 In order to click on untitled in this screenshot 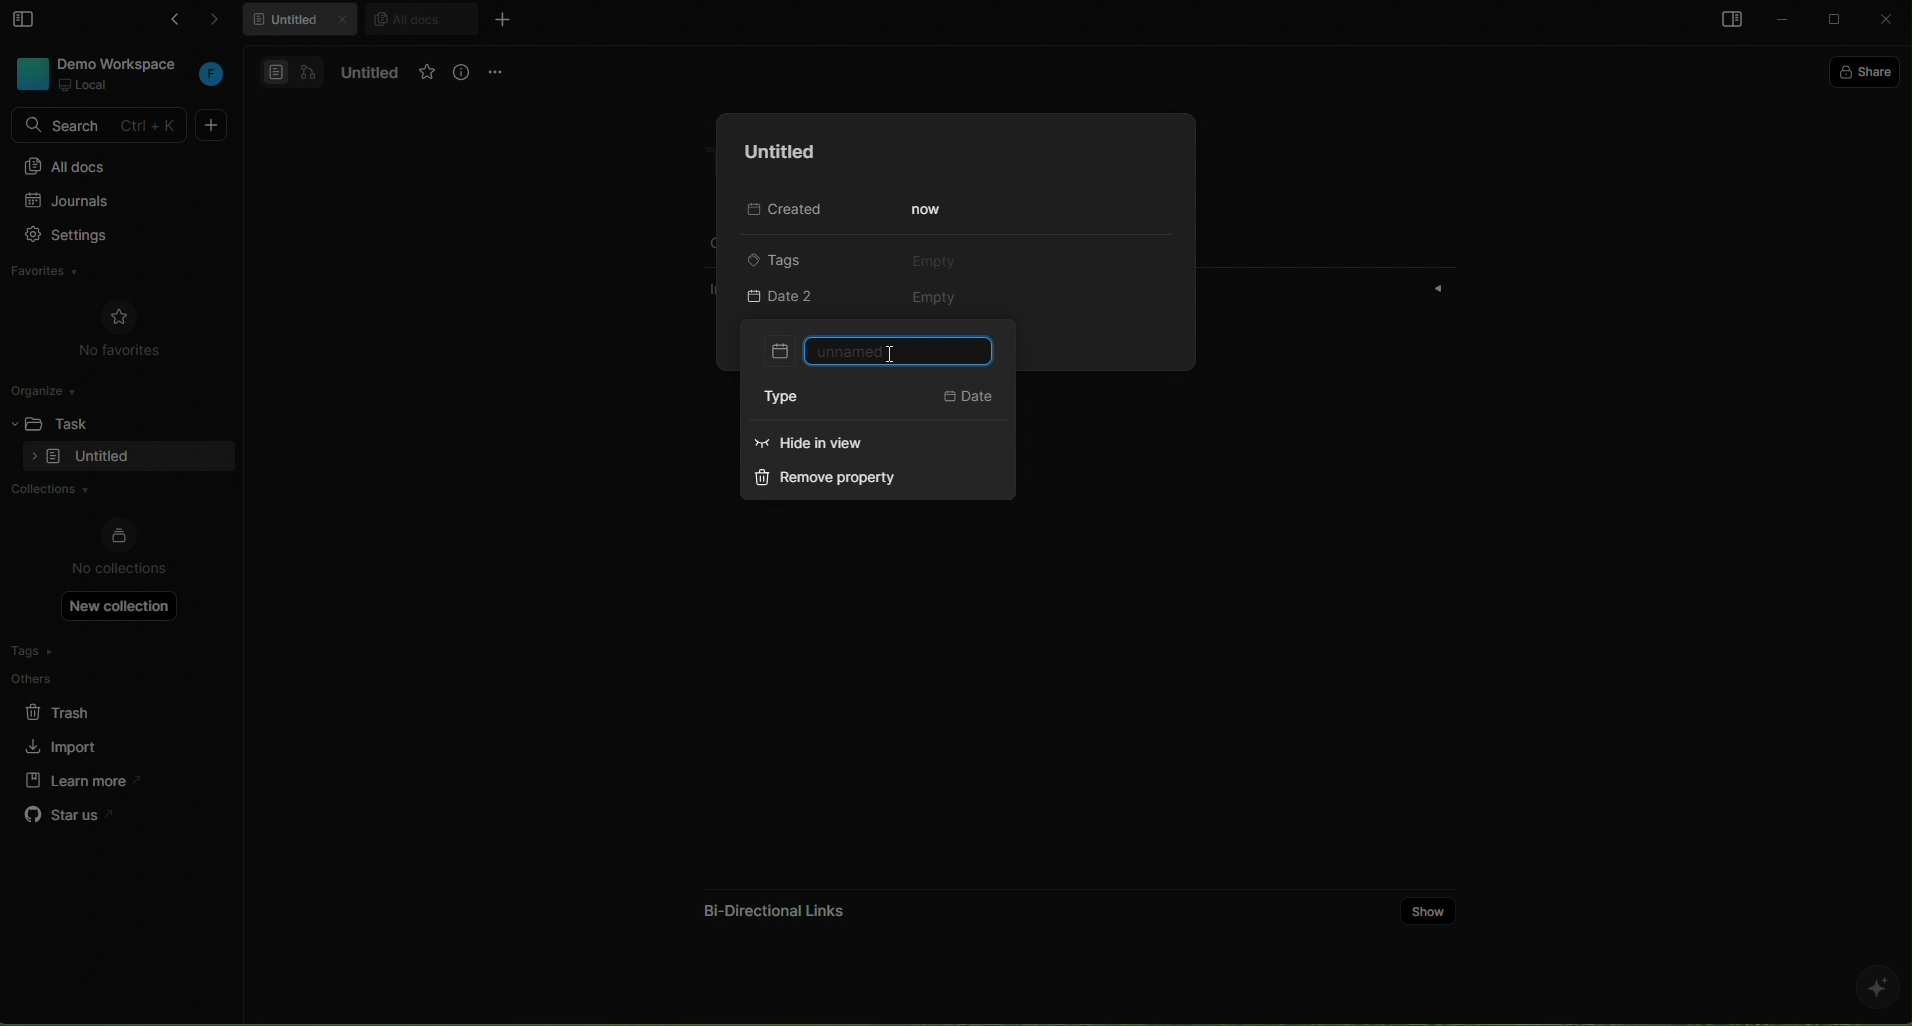, I will do `click(304, 22)`.